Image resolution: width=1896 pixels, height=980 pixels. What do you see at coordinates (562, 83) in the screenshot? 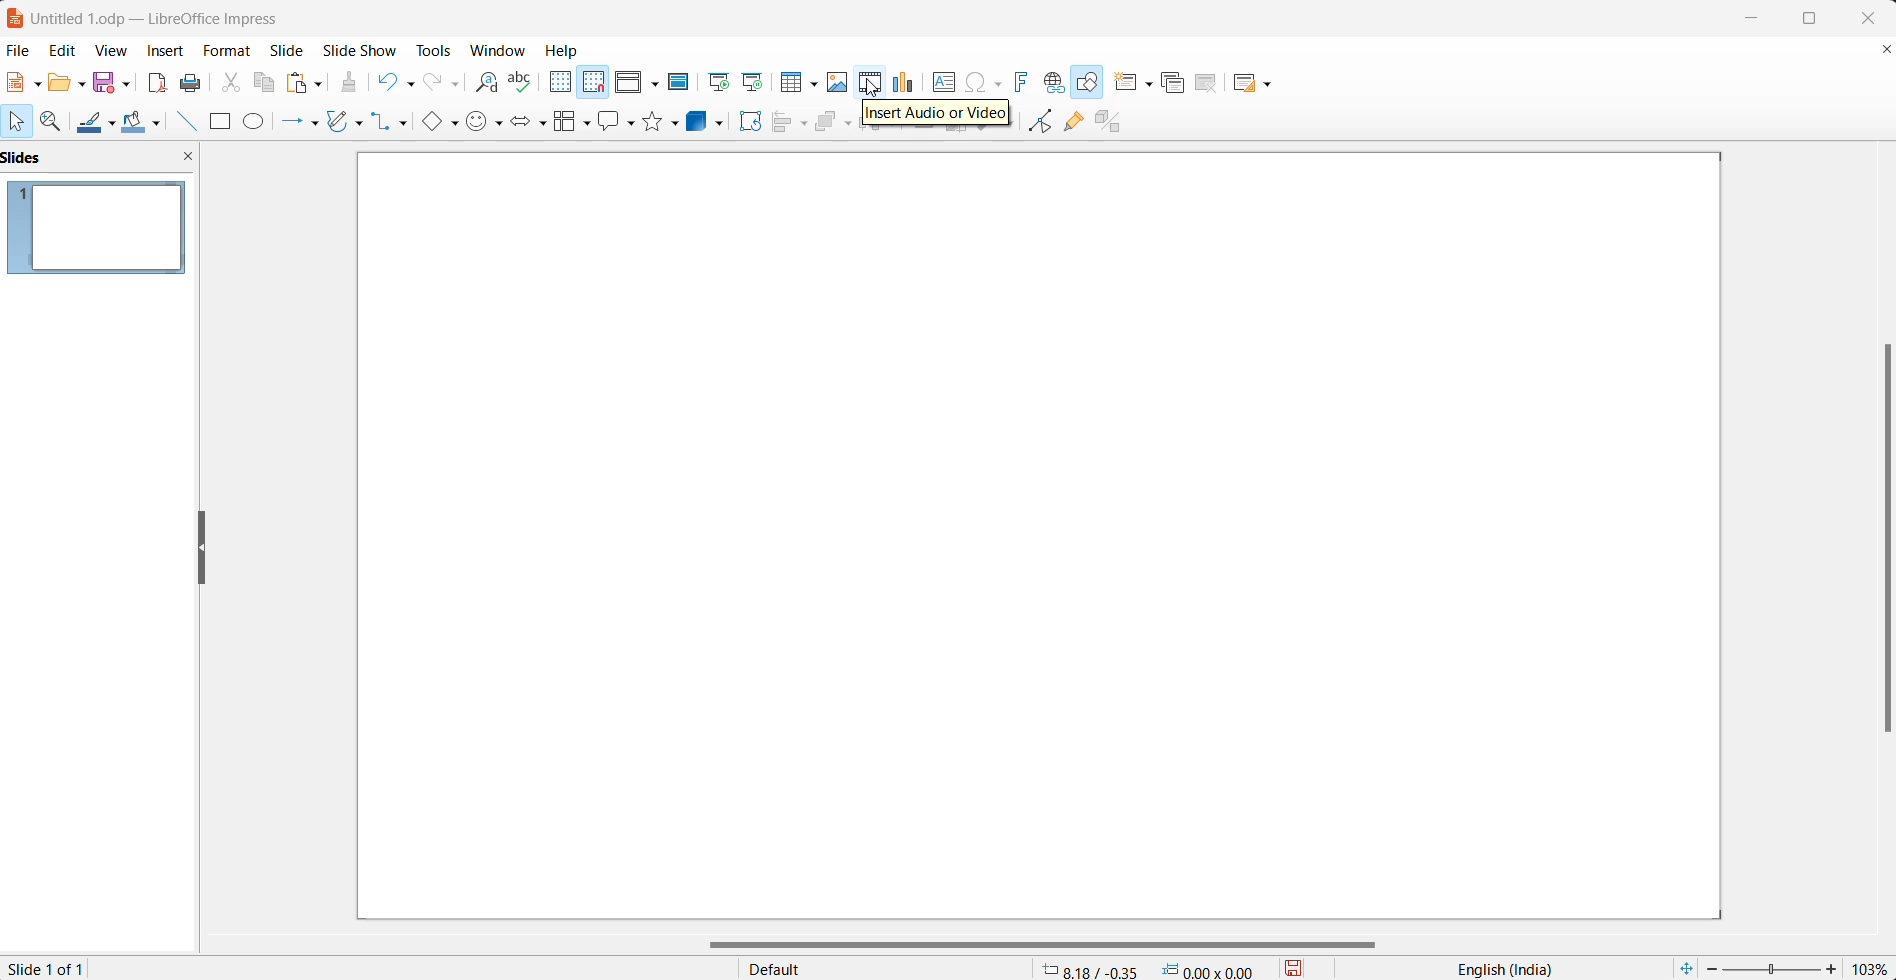
I see `display grid` at bounding box center [562, 83].